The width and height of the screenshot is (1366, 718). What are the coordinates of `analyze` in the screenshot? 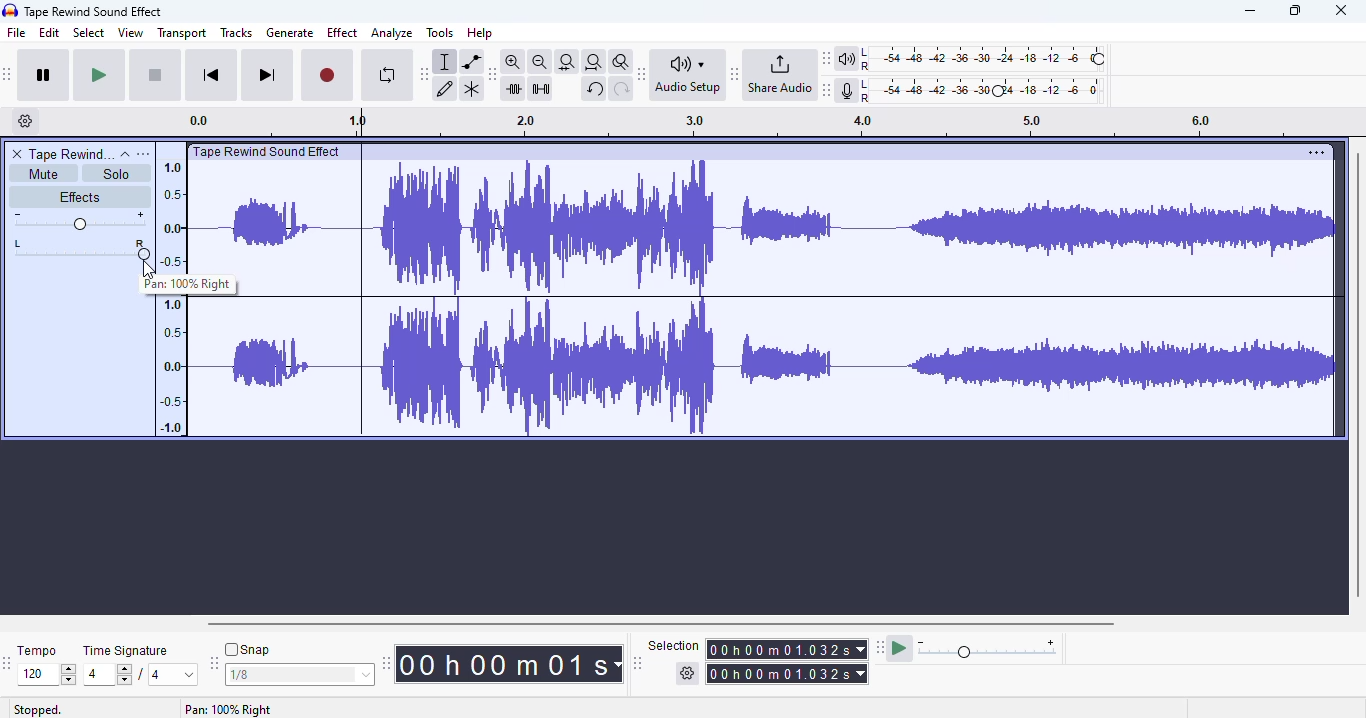 It's located at (392, 33).